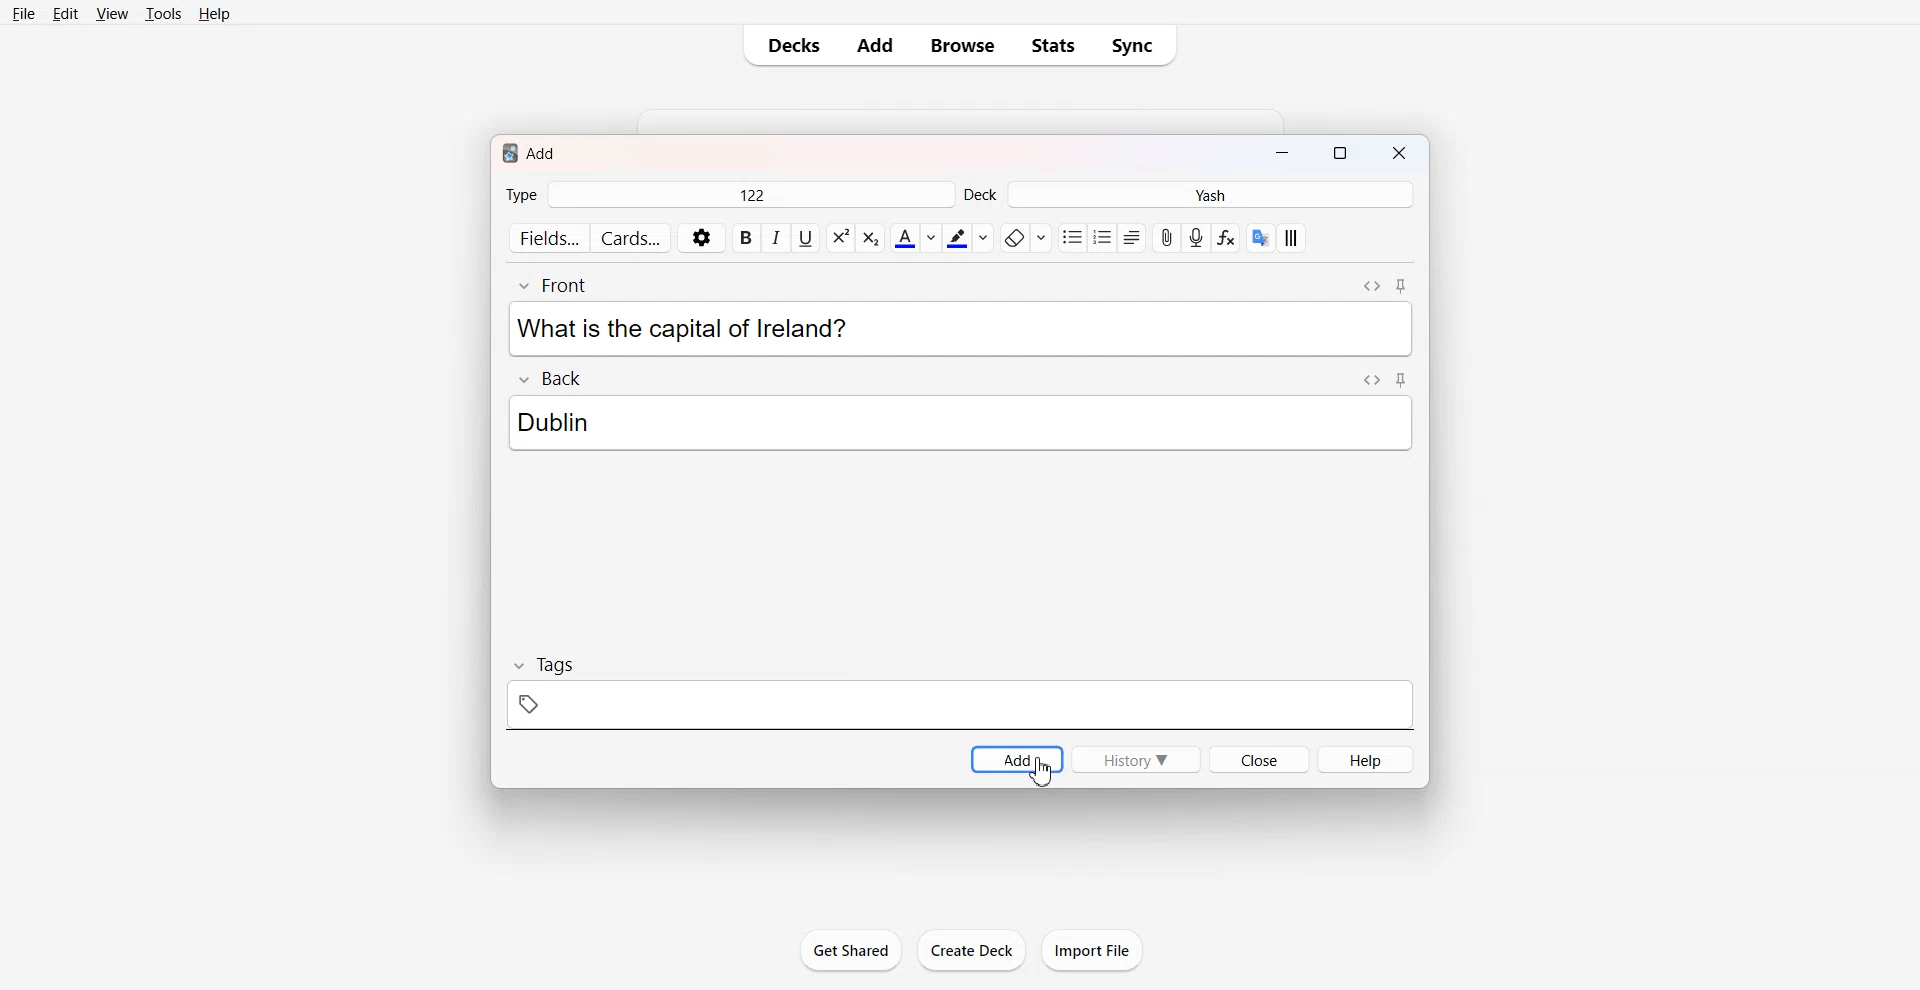 The height and width of the screenshot is (990, 1920). What do you see at coordinates (1025, 238) in the screenshot?
I see `Remove Format` at bounding box center [1025, 238].